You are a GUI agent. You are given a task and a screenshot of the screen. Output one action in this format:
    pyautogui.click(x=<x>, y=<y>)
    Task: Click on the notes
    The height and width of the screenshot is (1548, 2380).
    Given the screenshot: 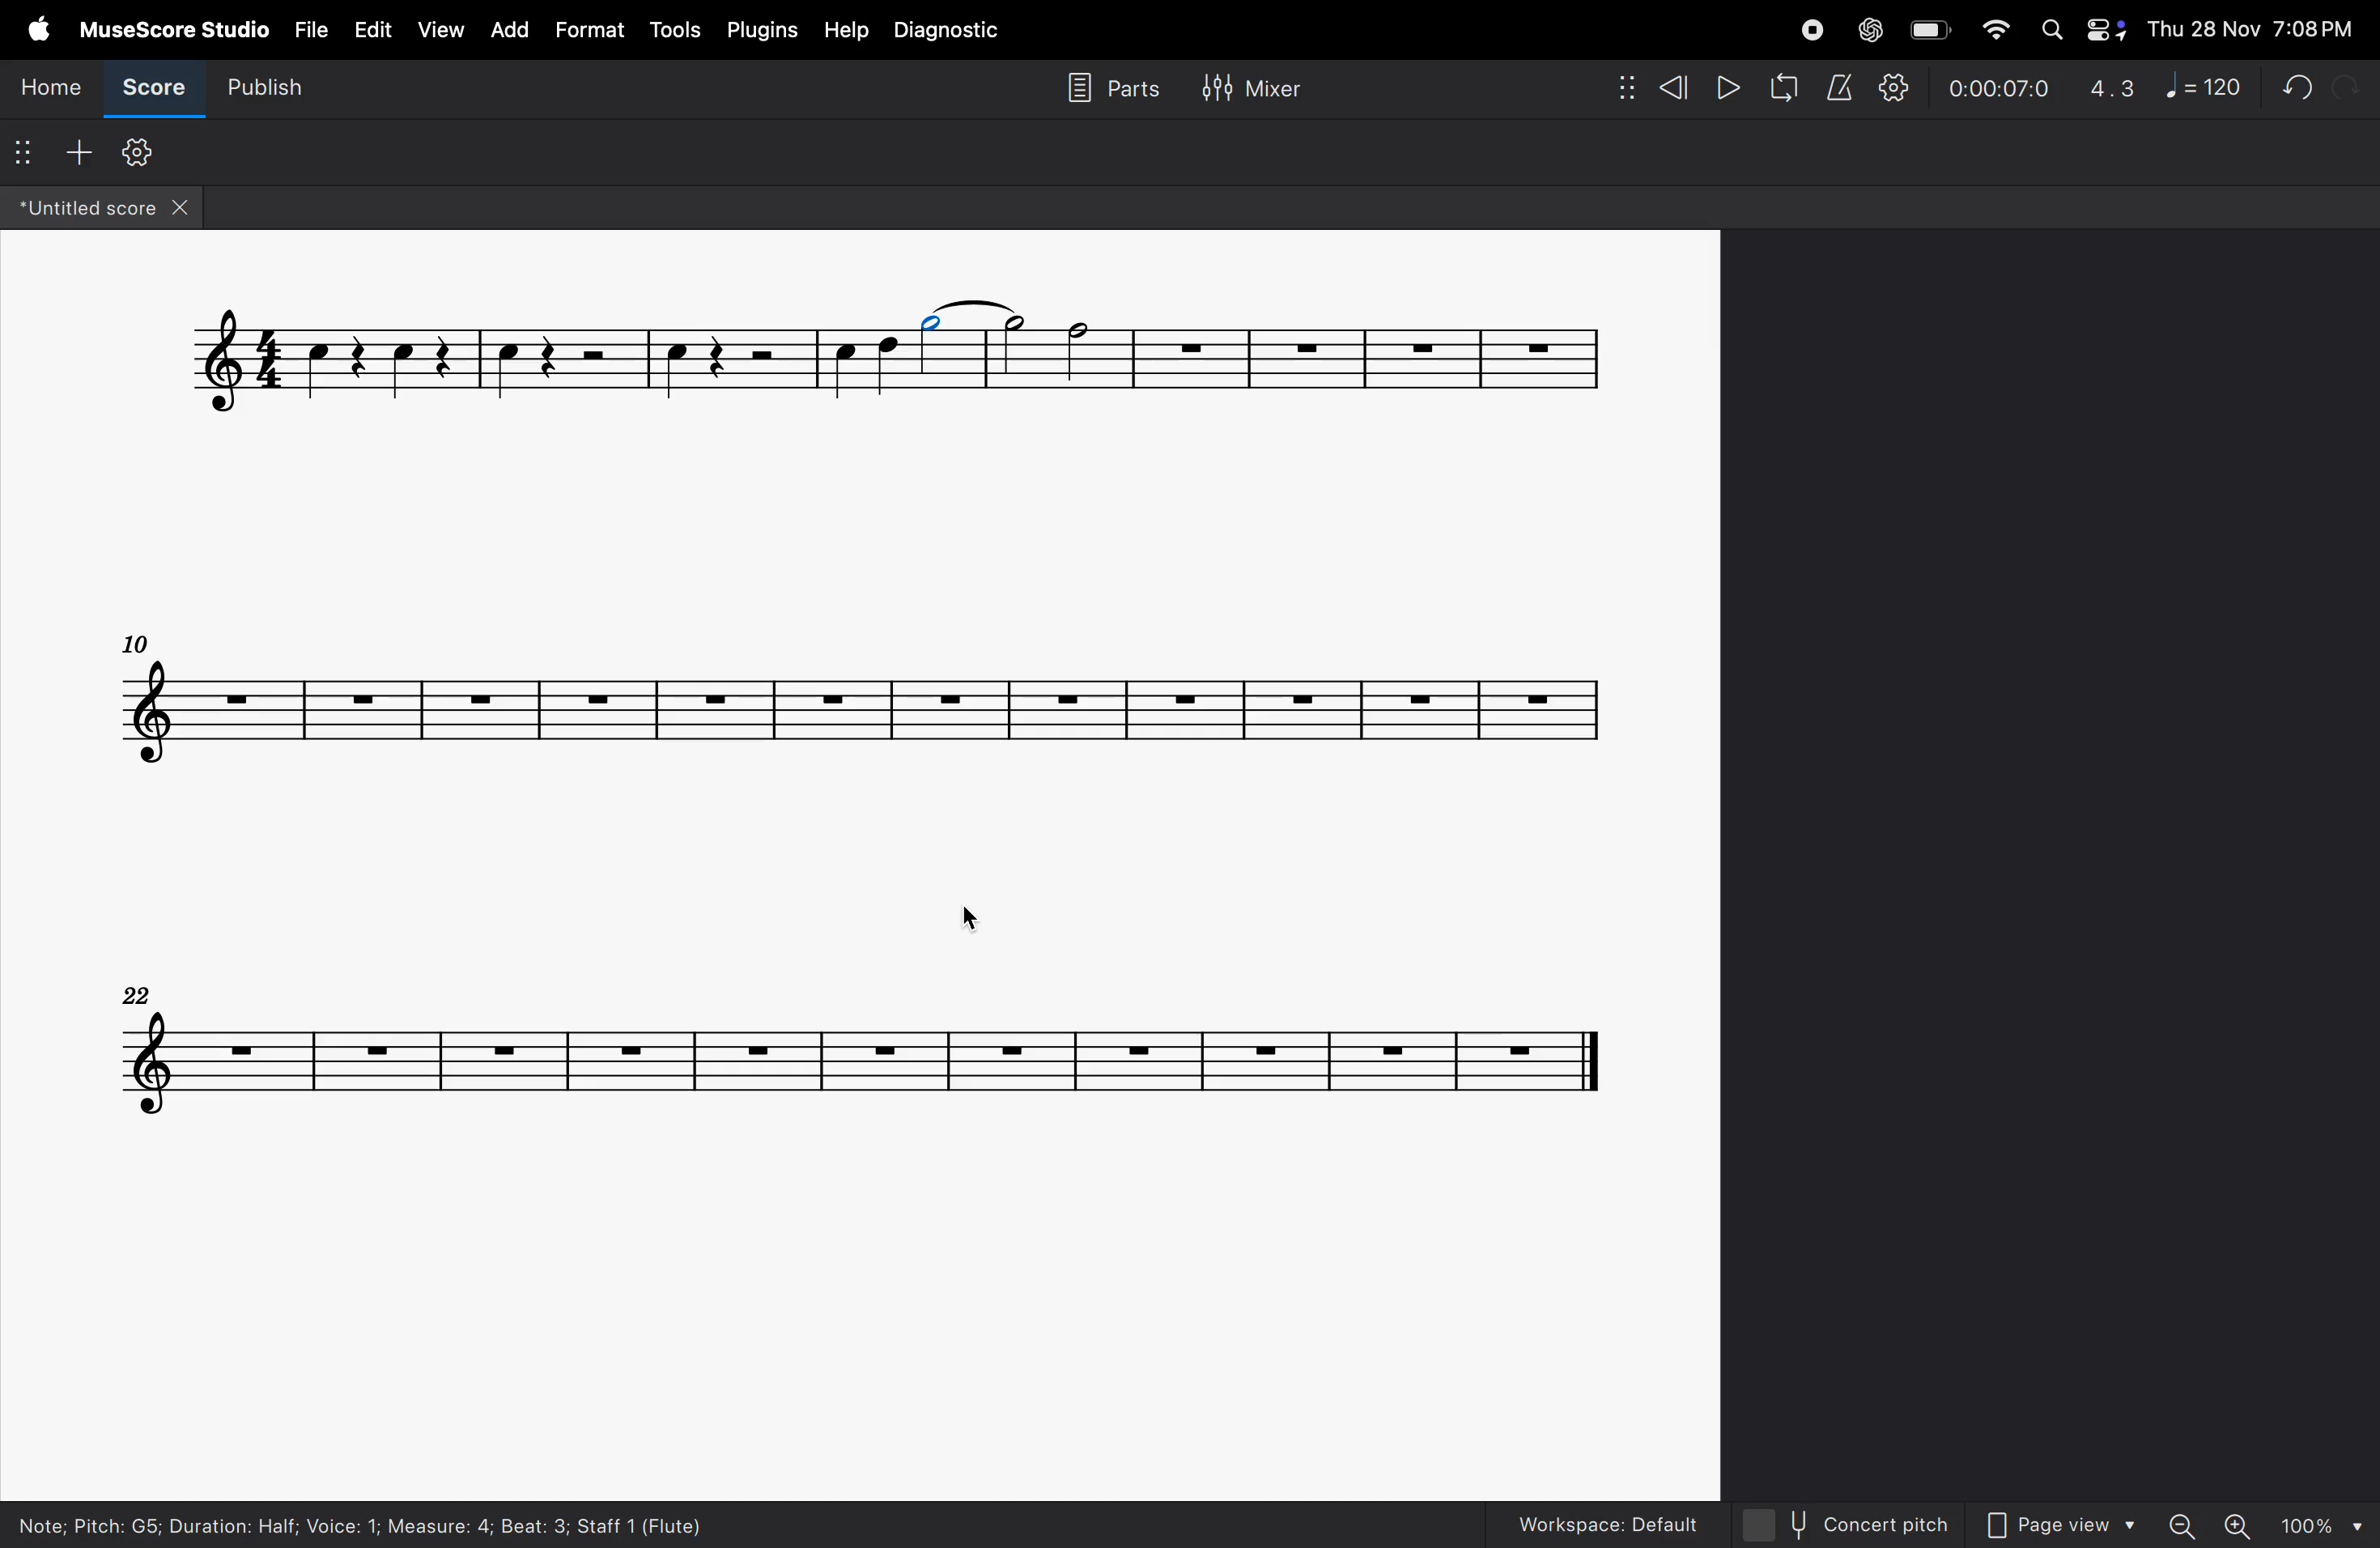 What is the action you would take?
    pyautogui.click(x=854, y=1045)
    